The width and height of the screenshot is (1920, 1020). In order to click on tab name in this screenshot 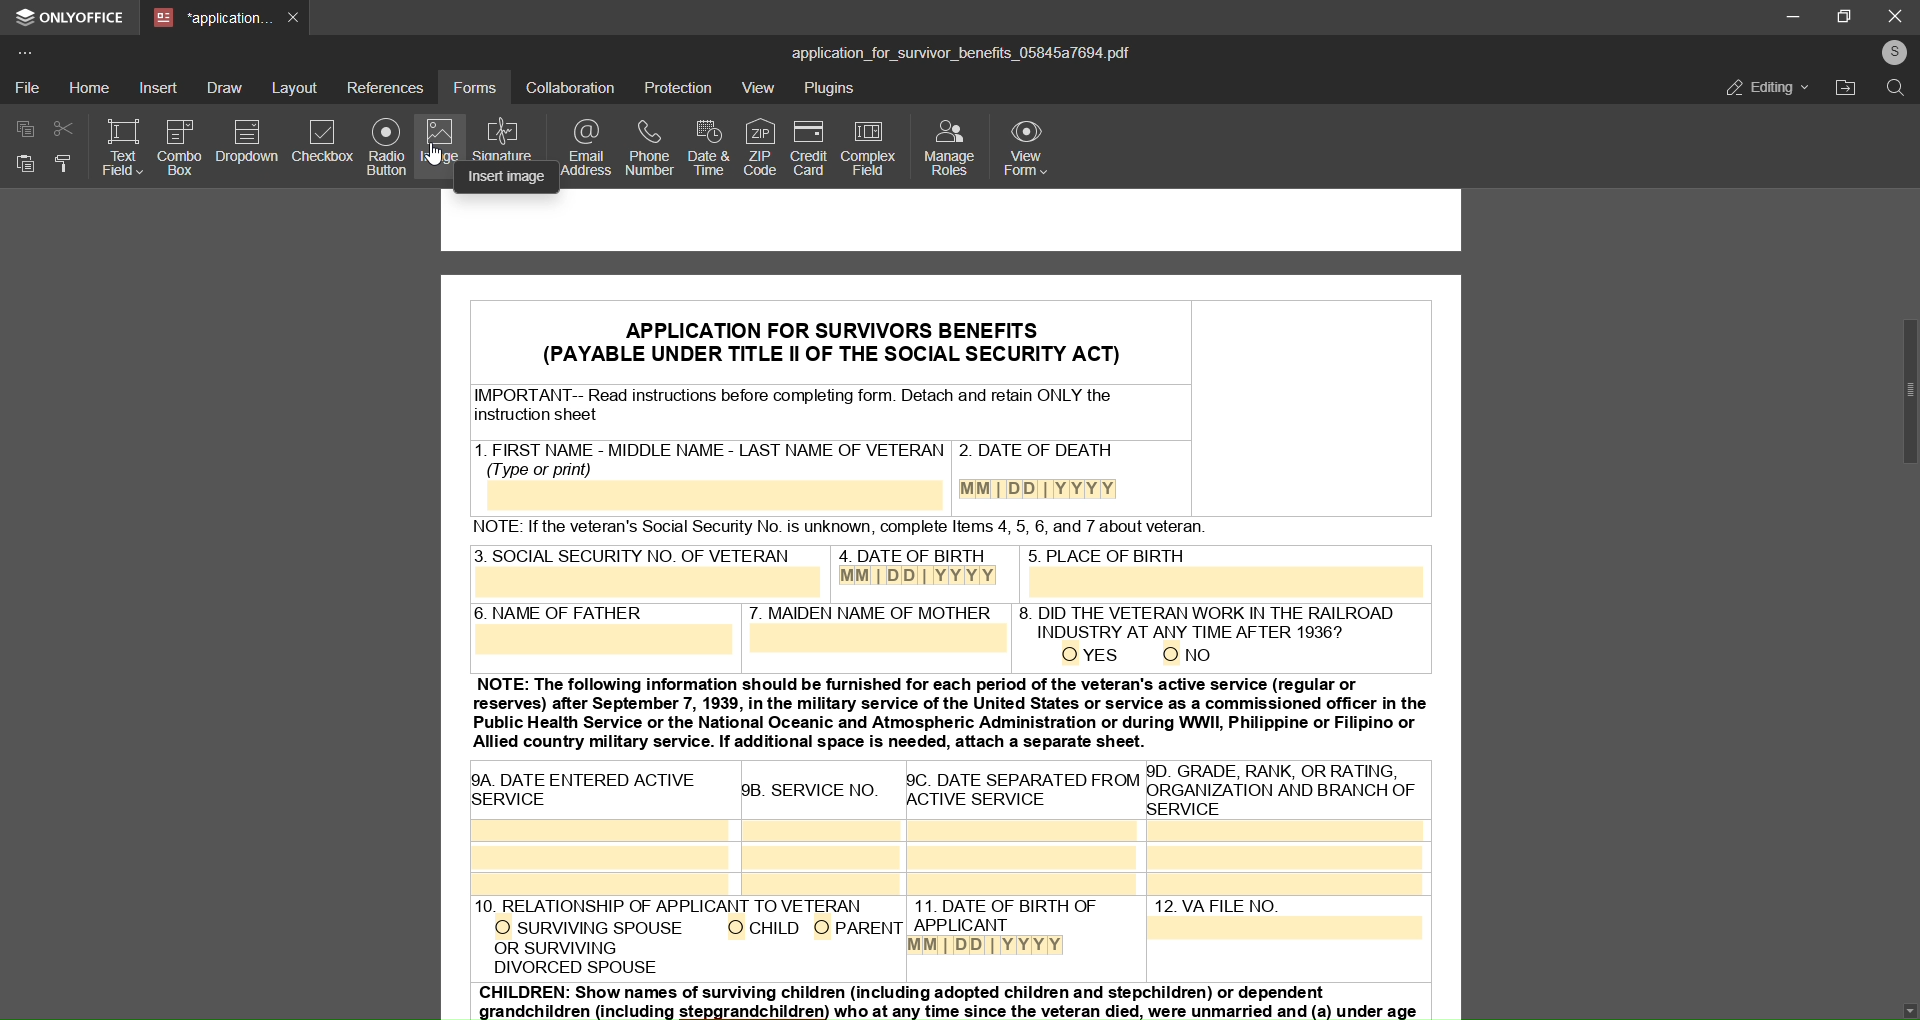, I will do `click(211, 19)`.